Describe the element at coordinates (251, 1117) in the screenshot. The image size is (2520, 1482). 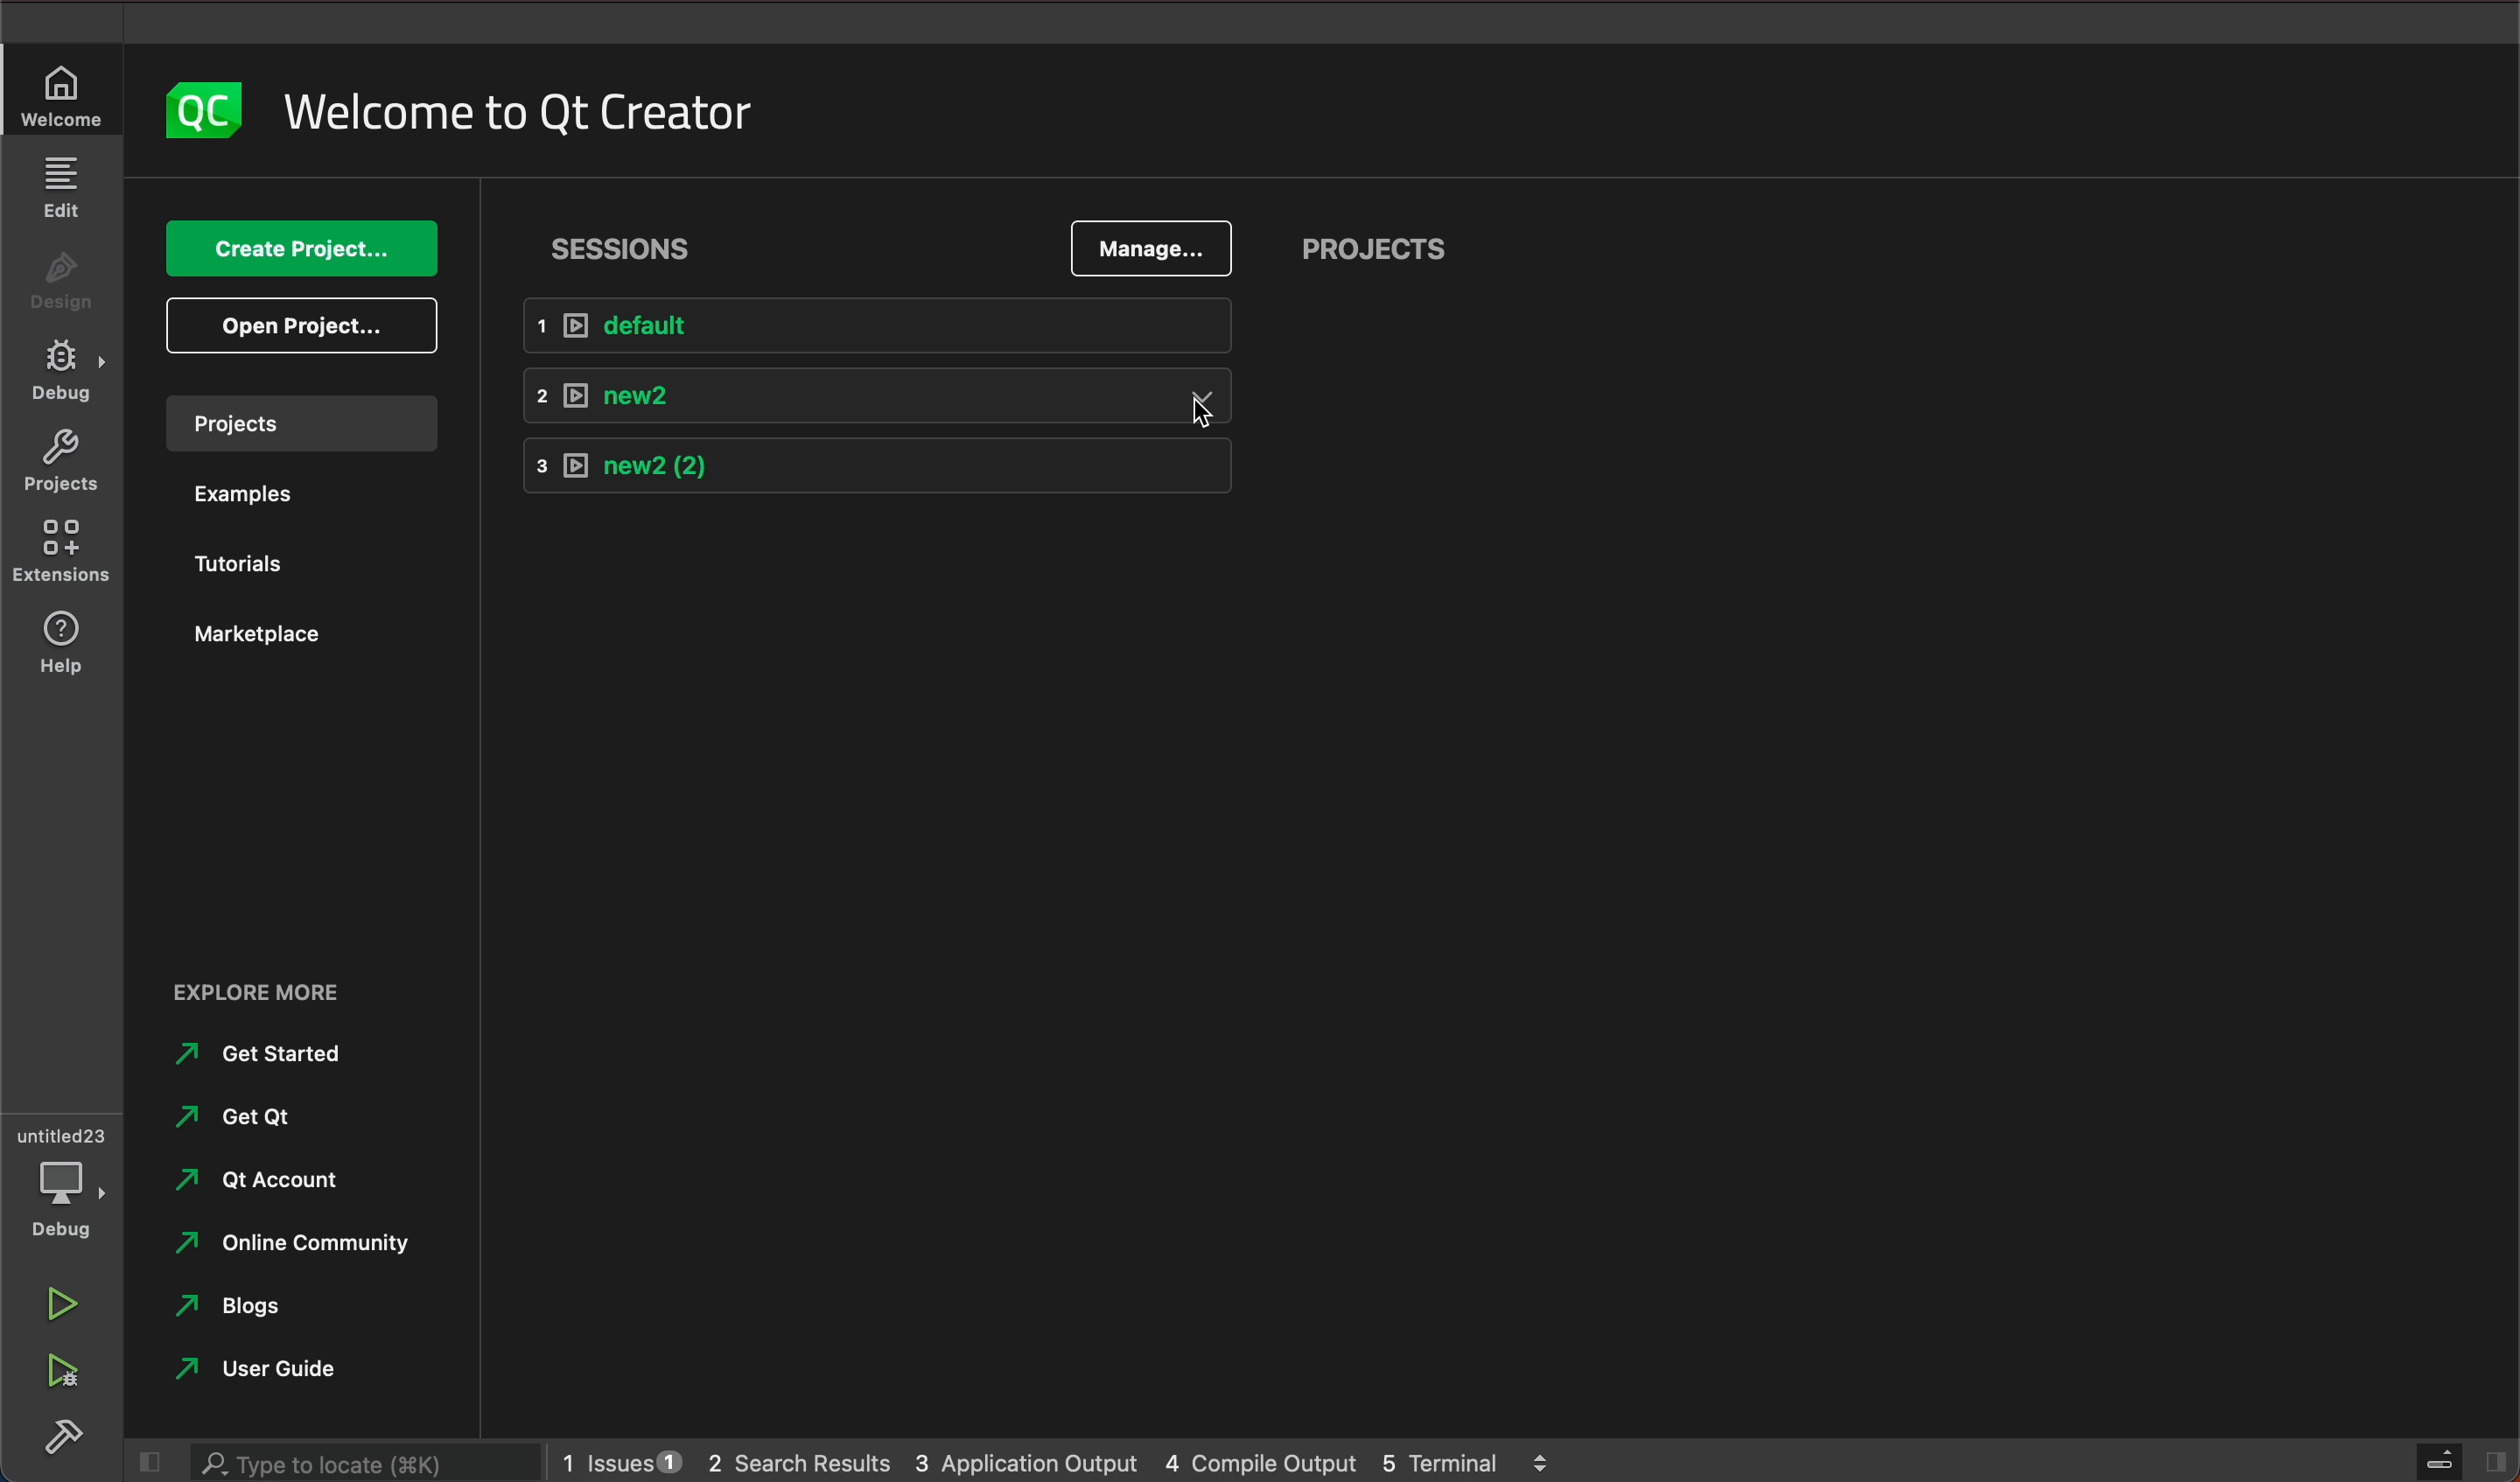
I see `Get qt` at that location.